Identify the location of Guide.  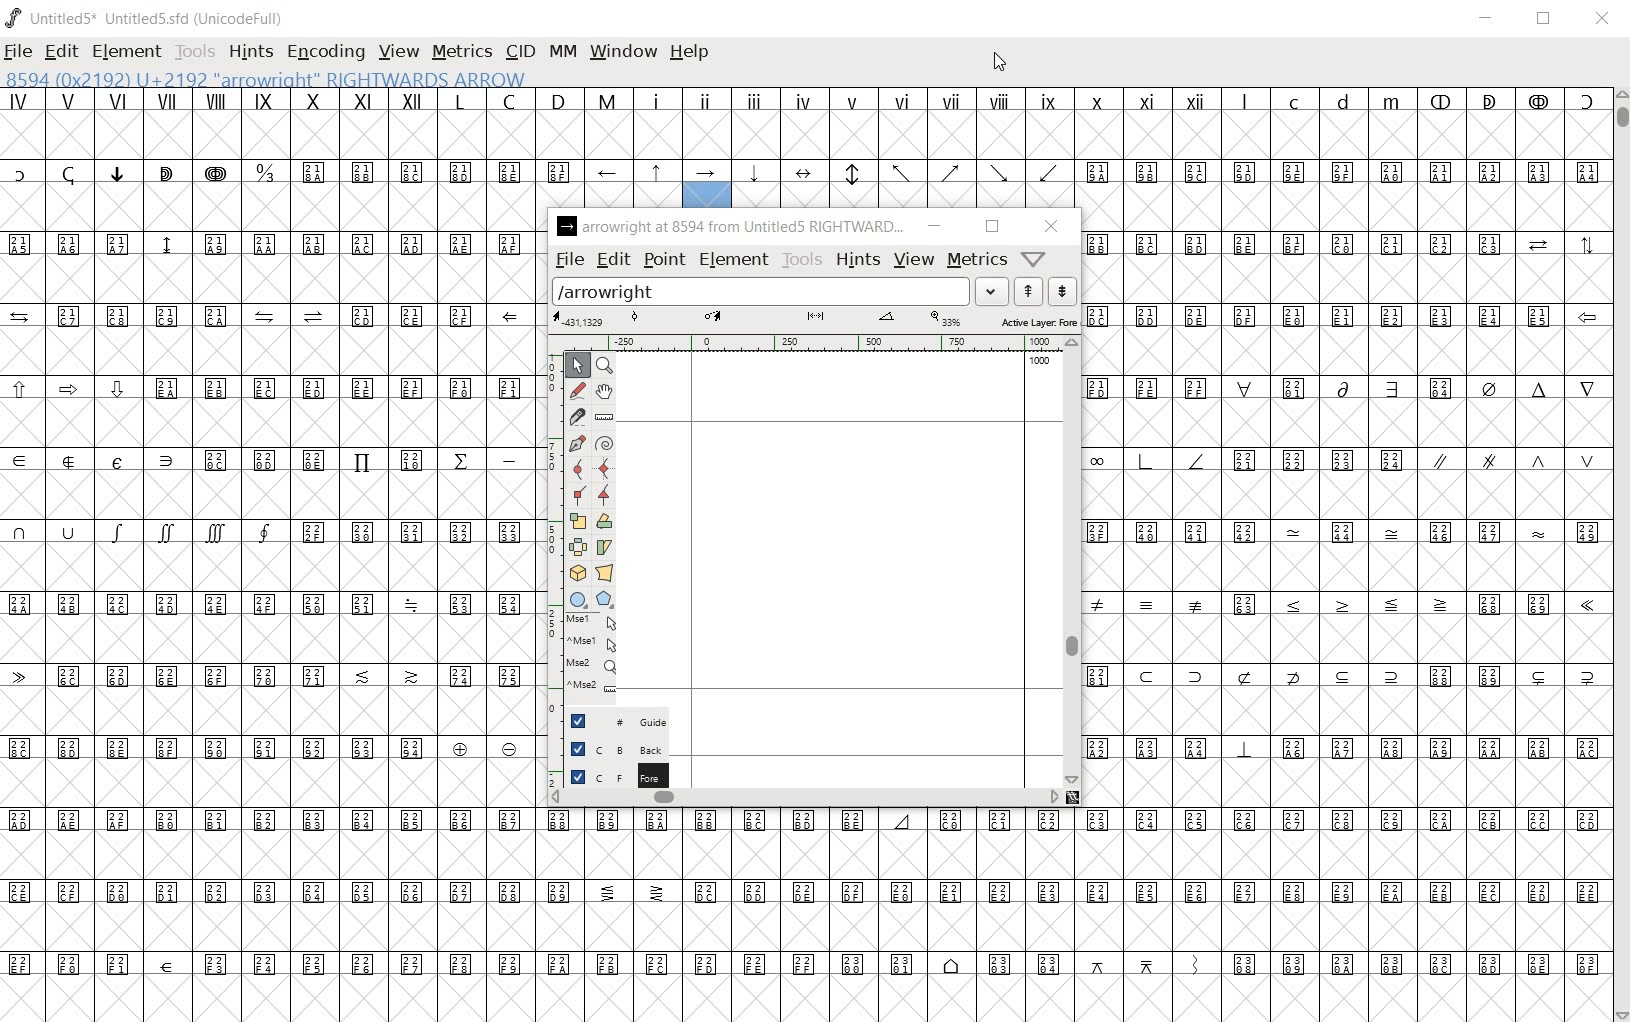
(608, 720).